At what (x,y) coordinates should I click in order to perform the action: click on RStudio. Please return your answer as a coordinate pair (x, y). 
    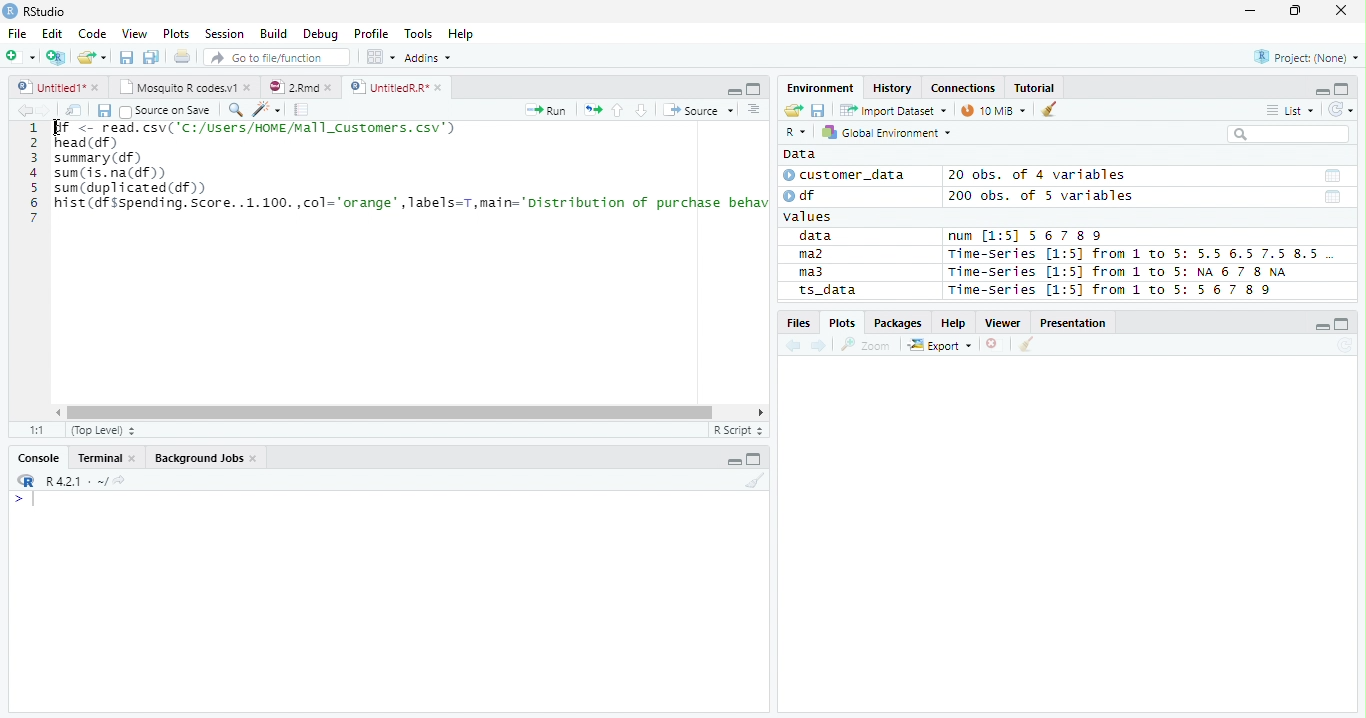
    Looking at the image, I should click on (35, 12).